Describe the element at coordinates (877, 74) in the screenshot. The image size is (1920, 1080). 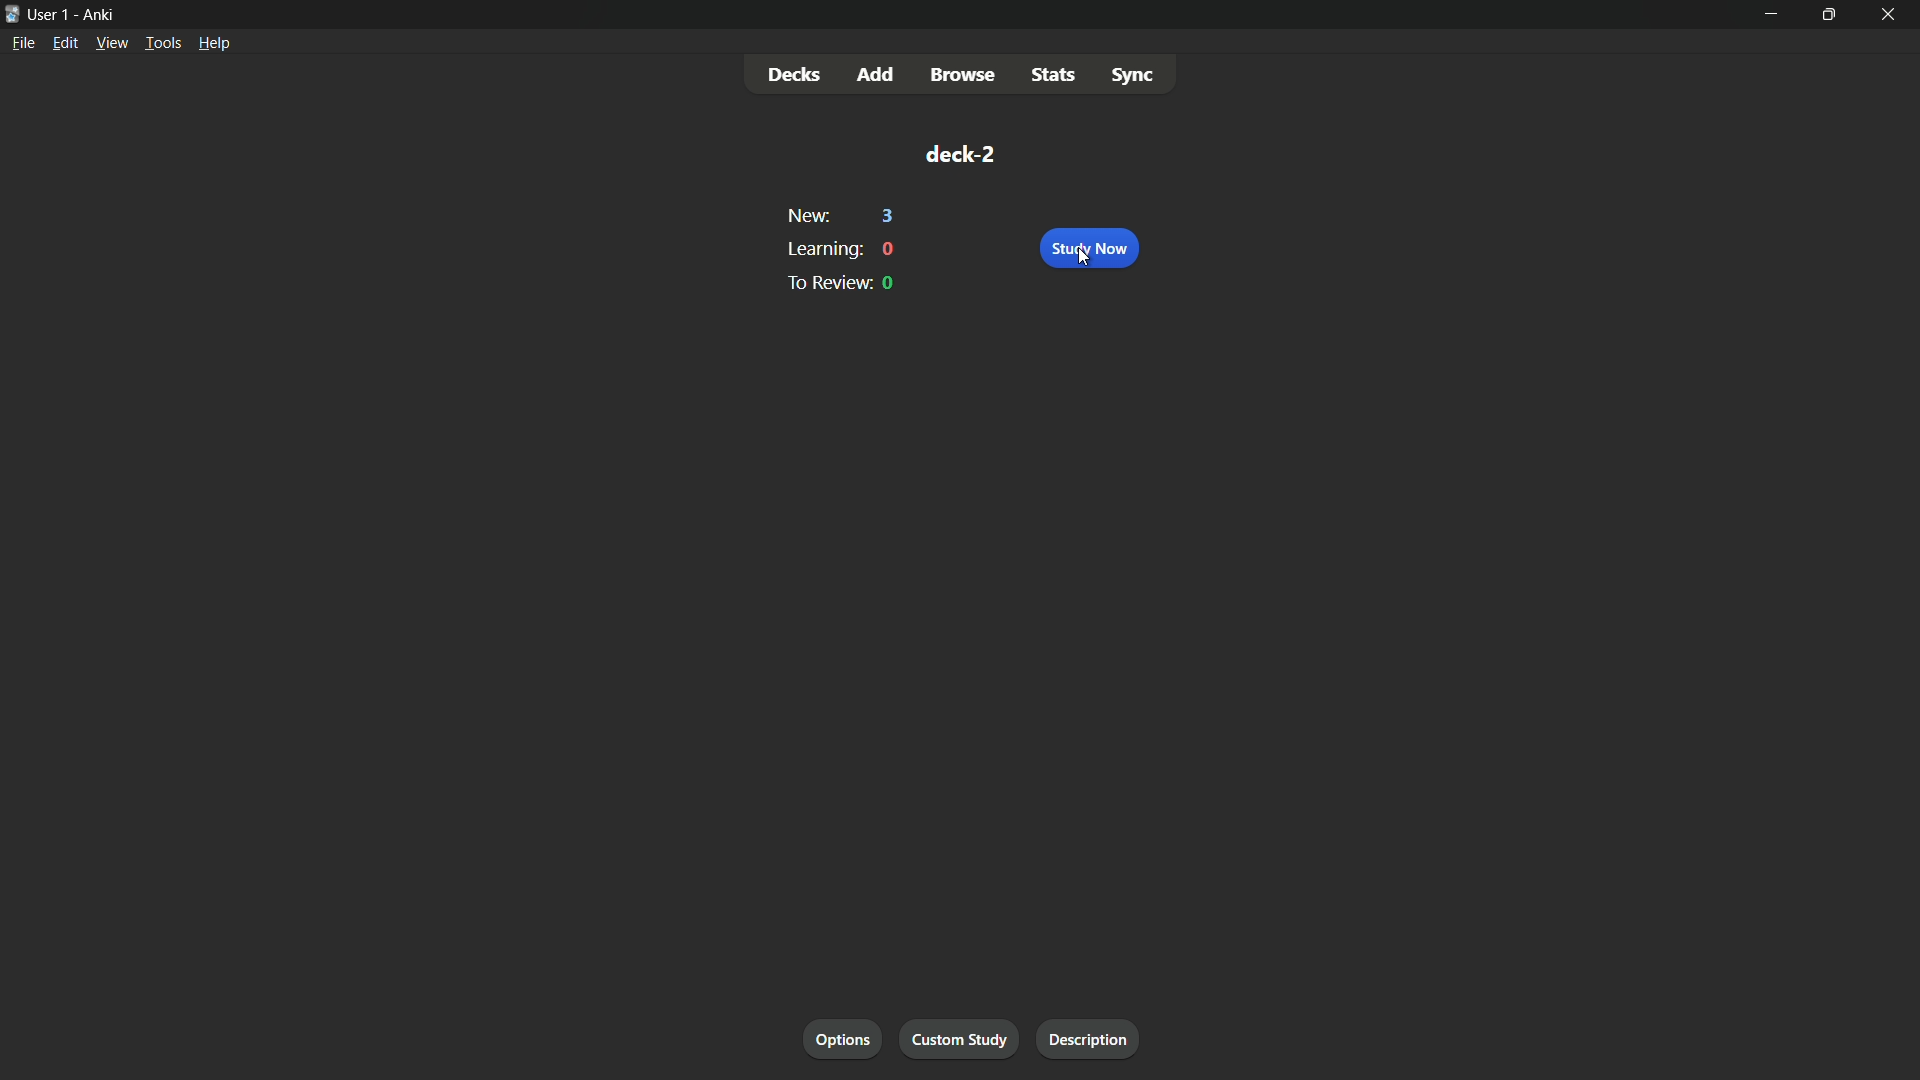
I see `add` at that location.